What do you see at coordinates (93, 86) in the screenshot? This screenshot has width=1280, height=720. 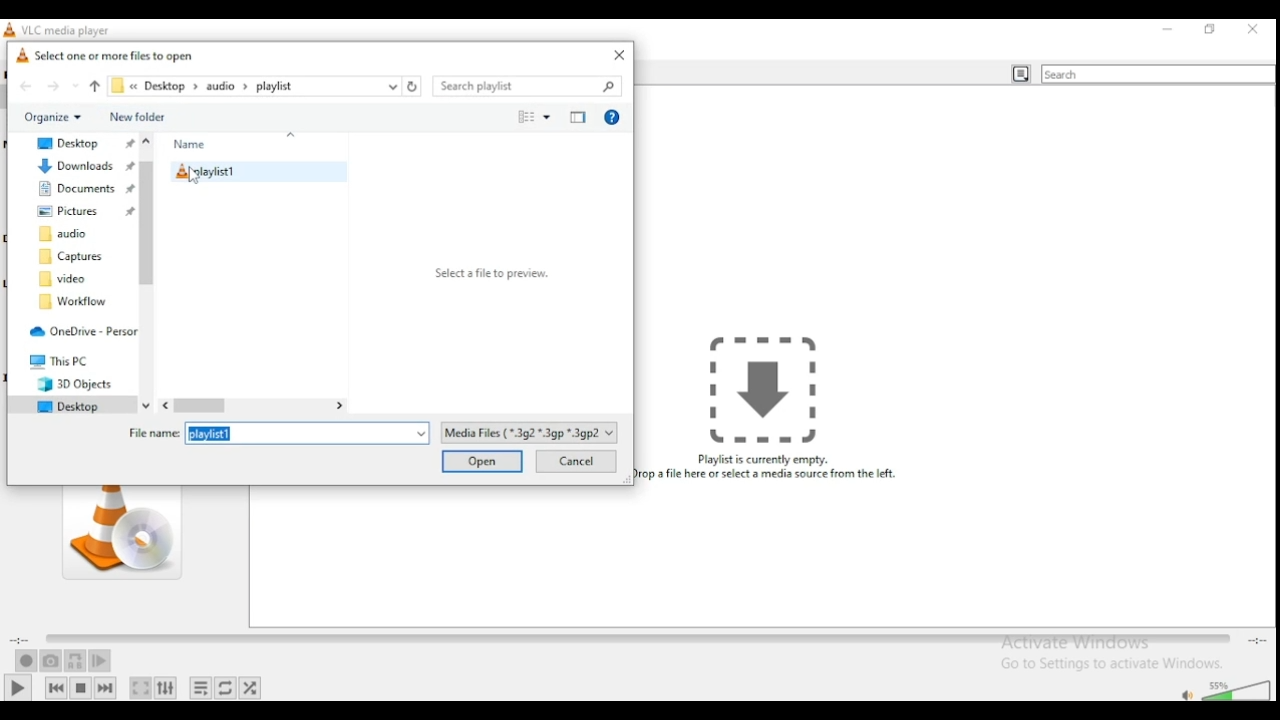 I see `up` at bounding box center [93, 86].